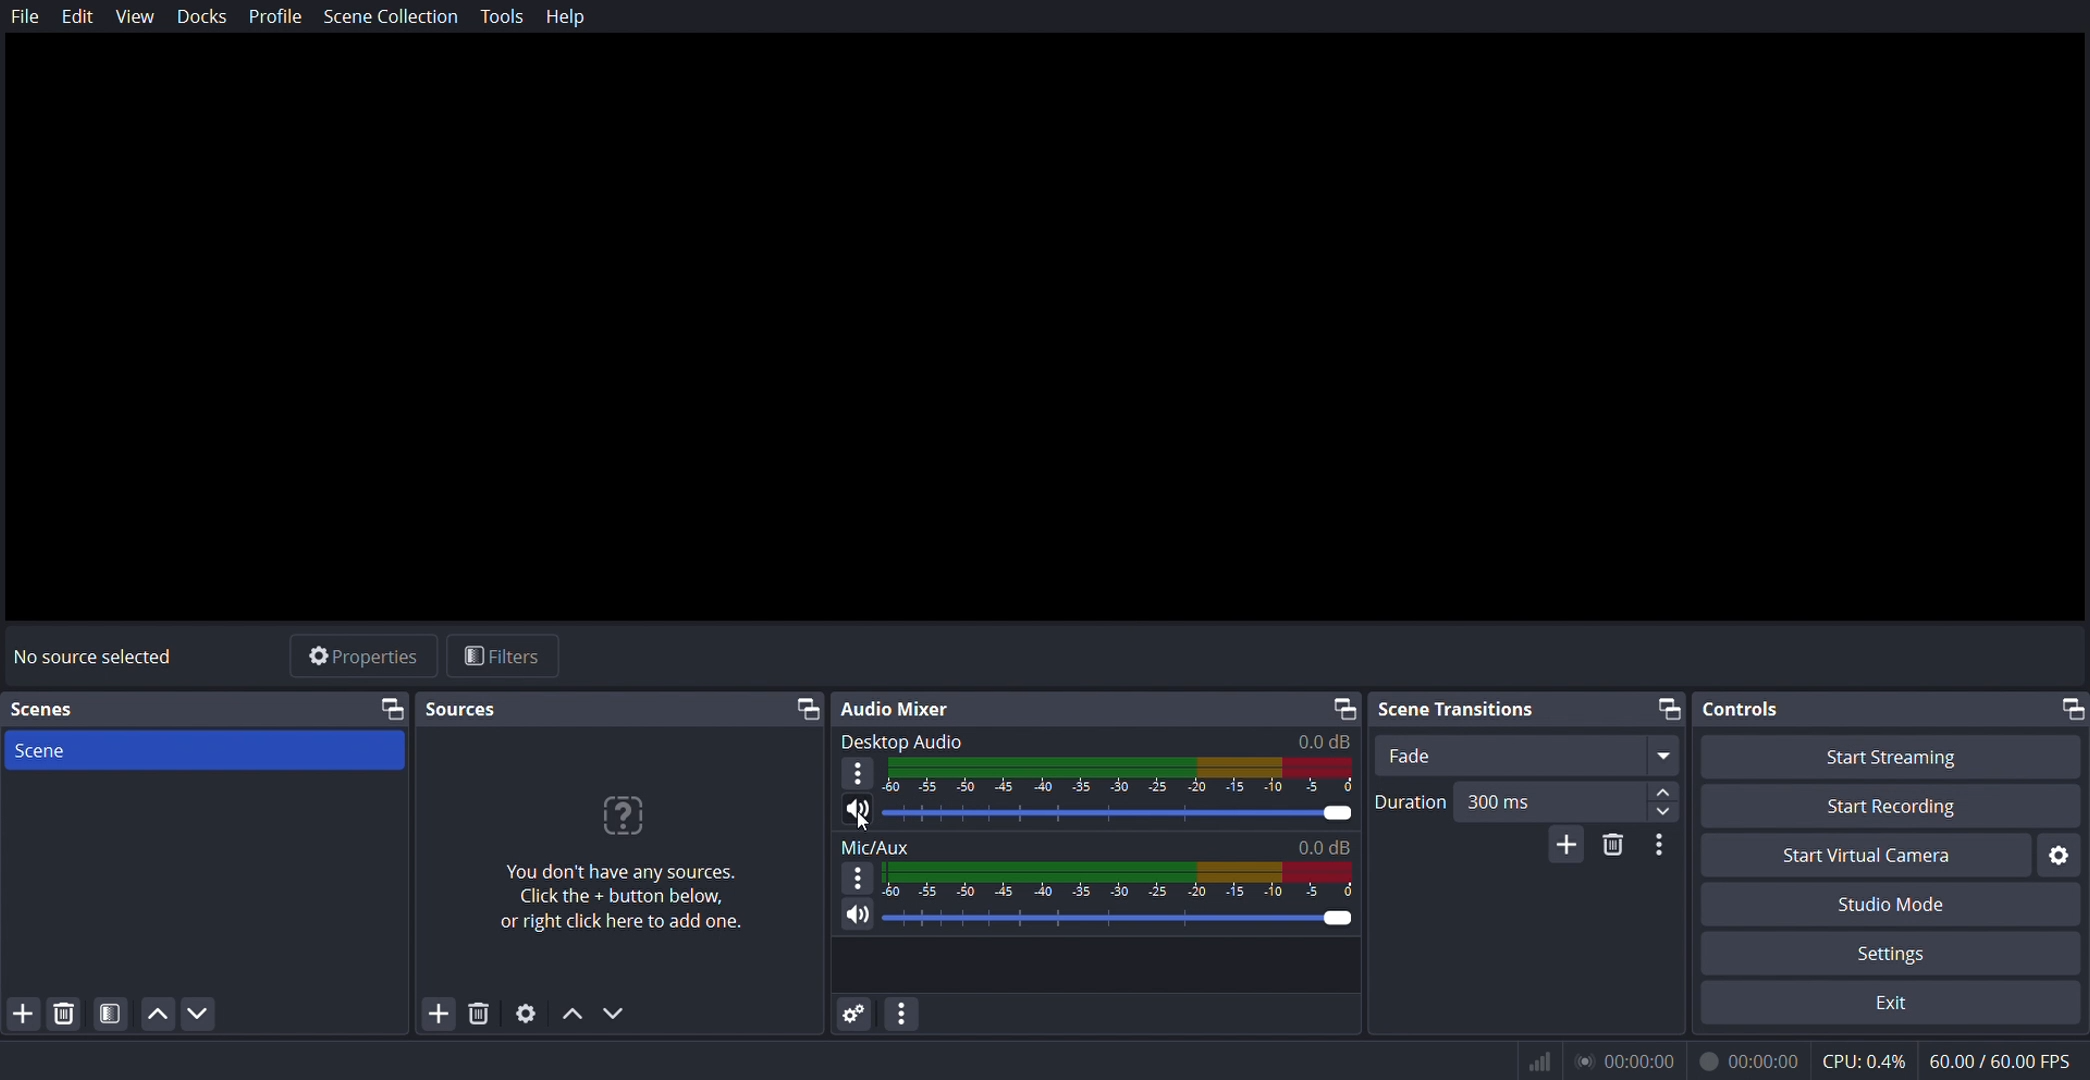  Describe the element at coordinates (277, 15) in the screenshot. I see `profile` at that location.